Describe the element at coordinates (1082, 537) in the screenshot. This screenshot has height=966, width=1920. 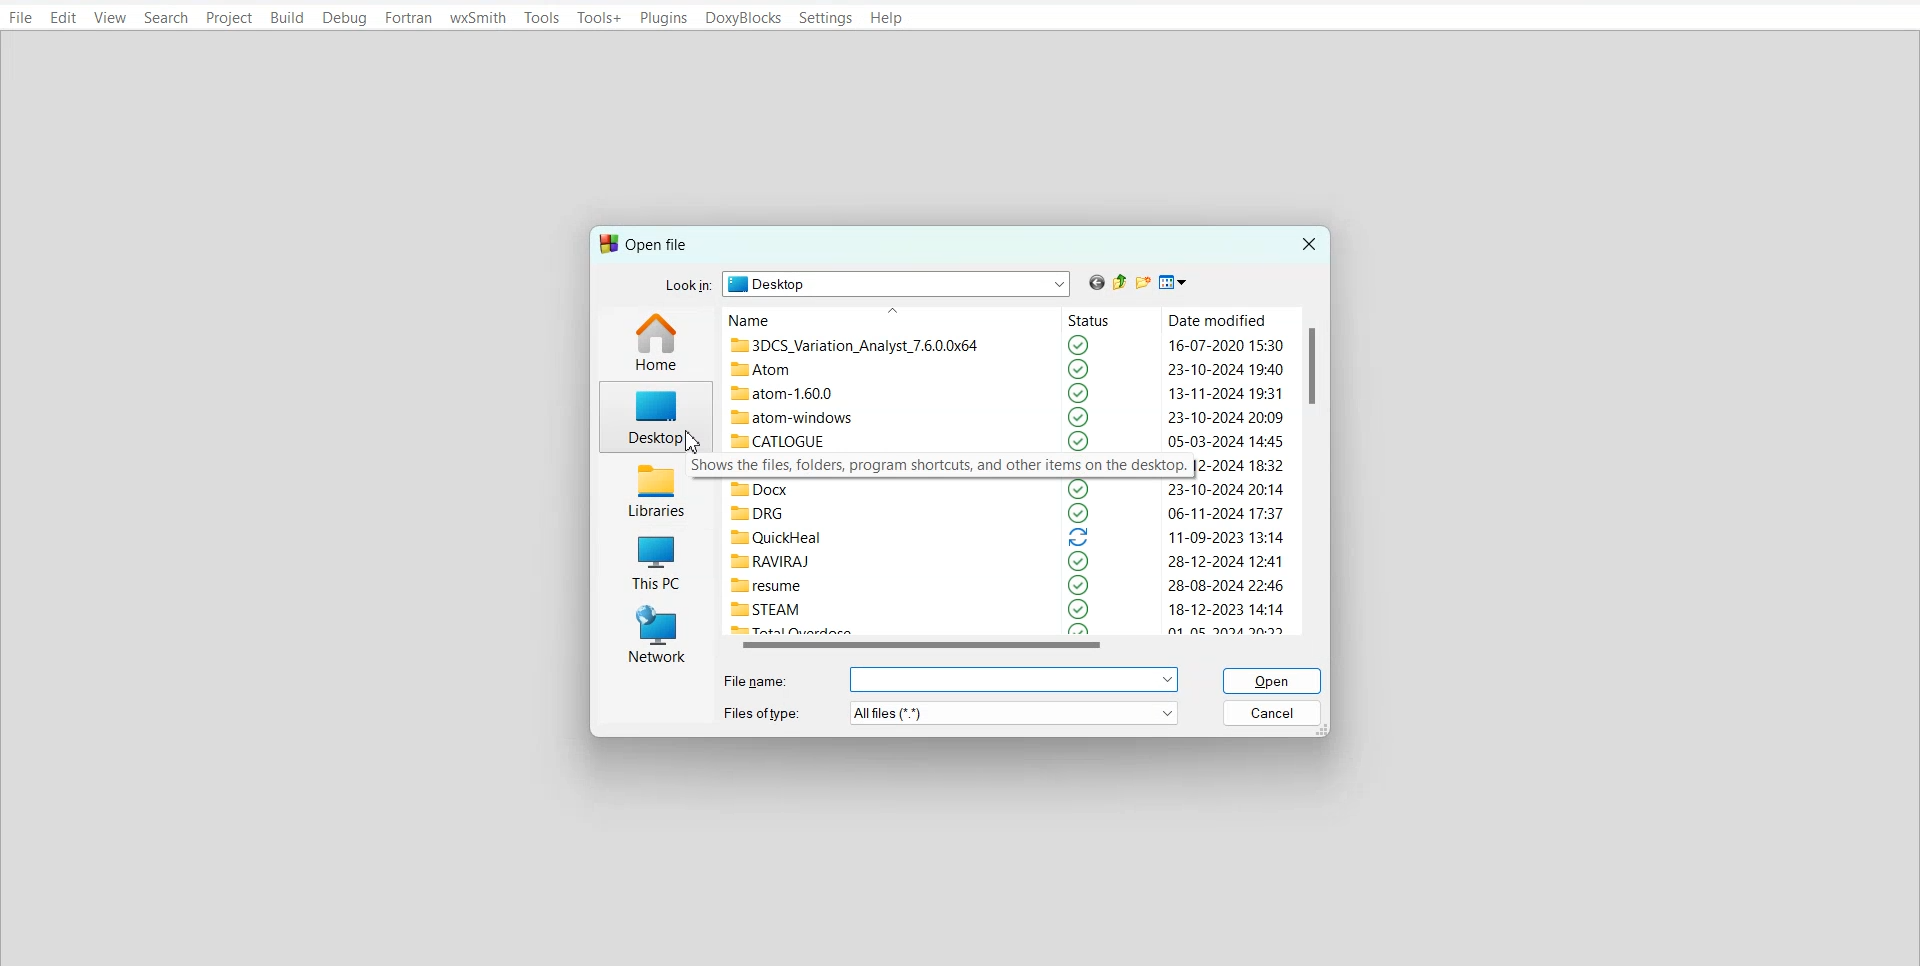
I see `reload logo` at that location.